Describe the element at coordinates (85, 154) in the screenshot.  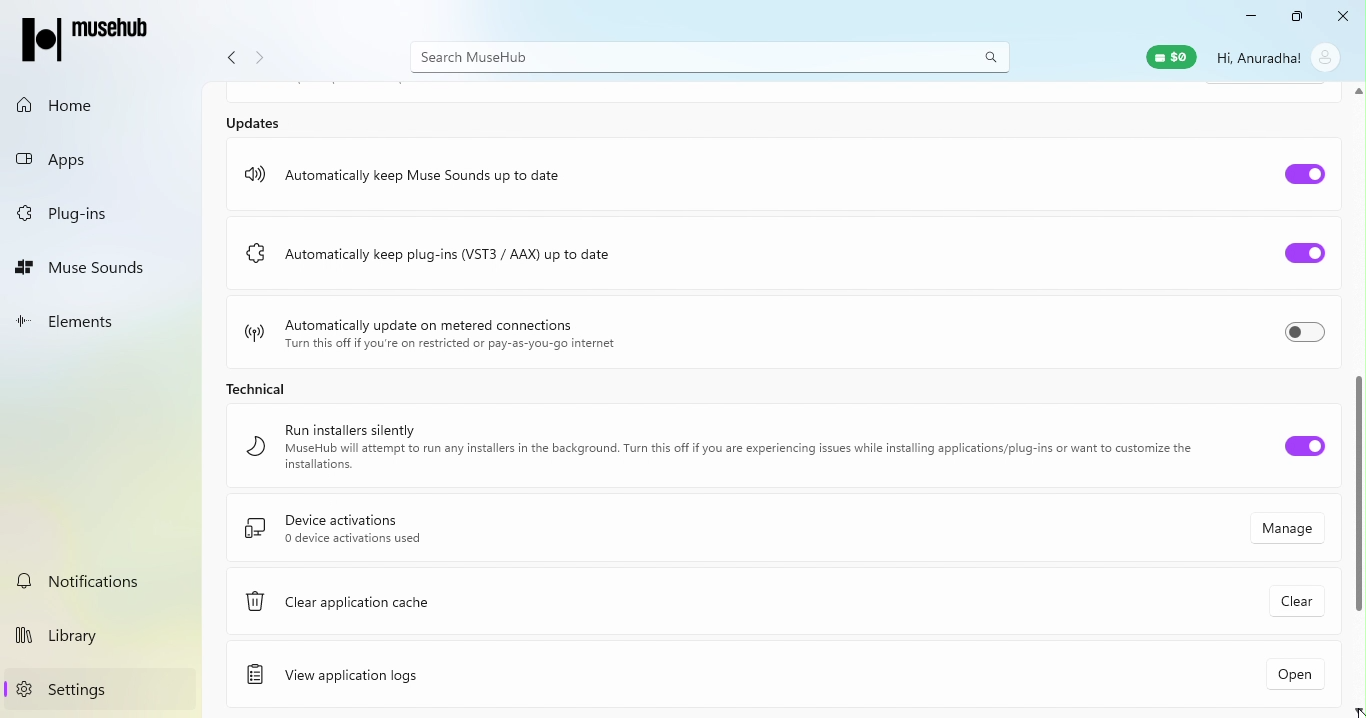
I see `Apps` at that location.